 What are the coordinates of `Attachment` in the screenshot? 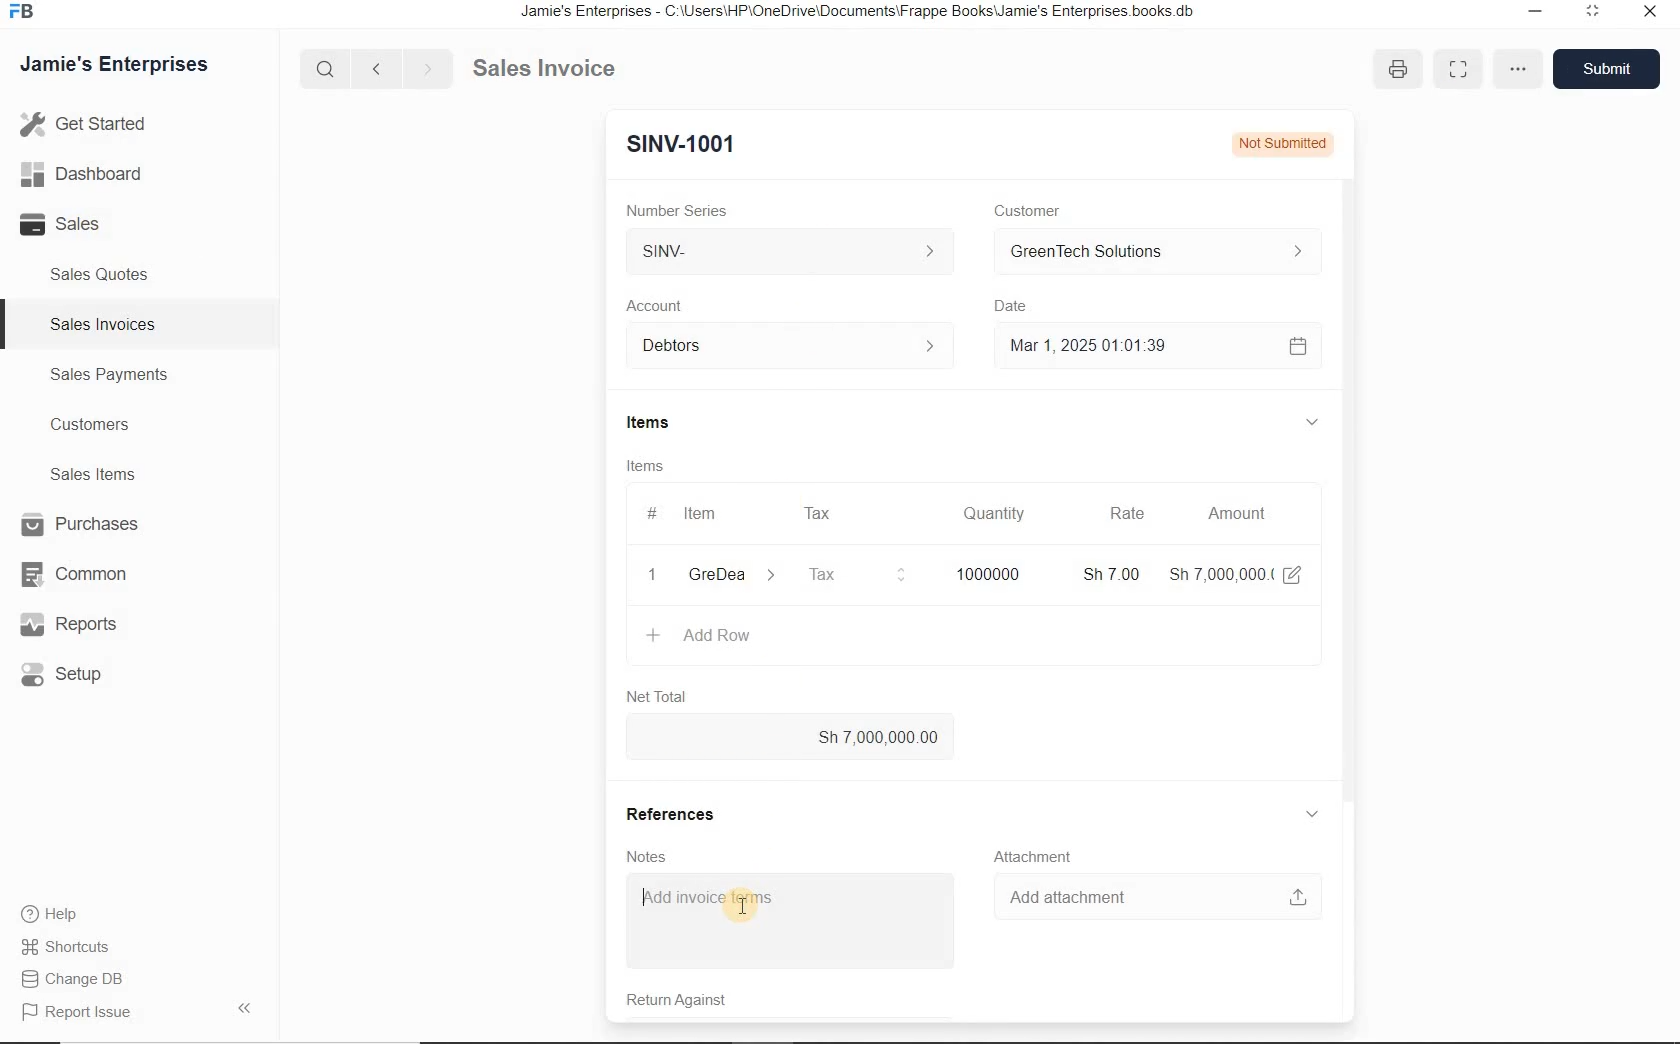 It's located at (1038, 855).